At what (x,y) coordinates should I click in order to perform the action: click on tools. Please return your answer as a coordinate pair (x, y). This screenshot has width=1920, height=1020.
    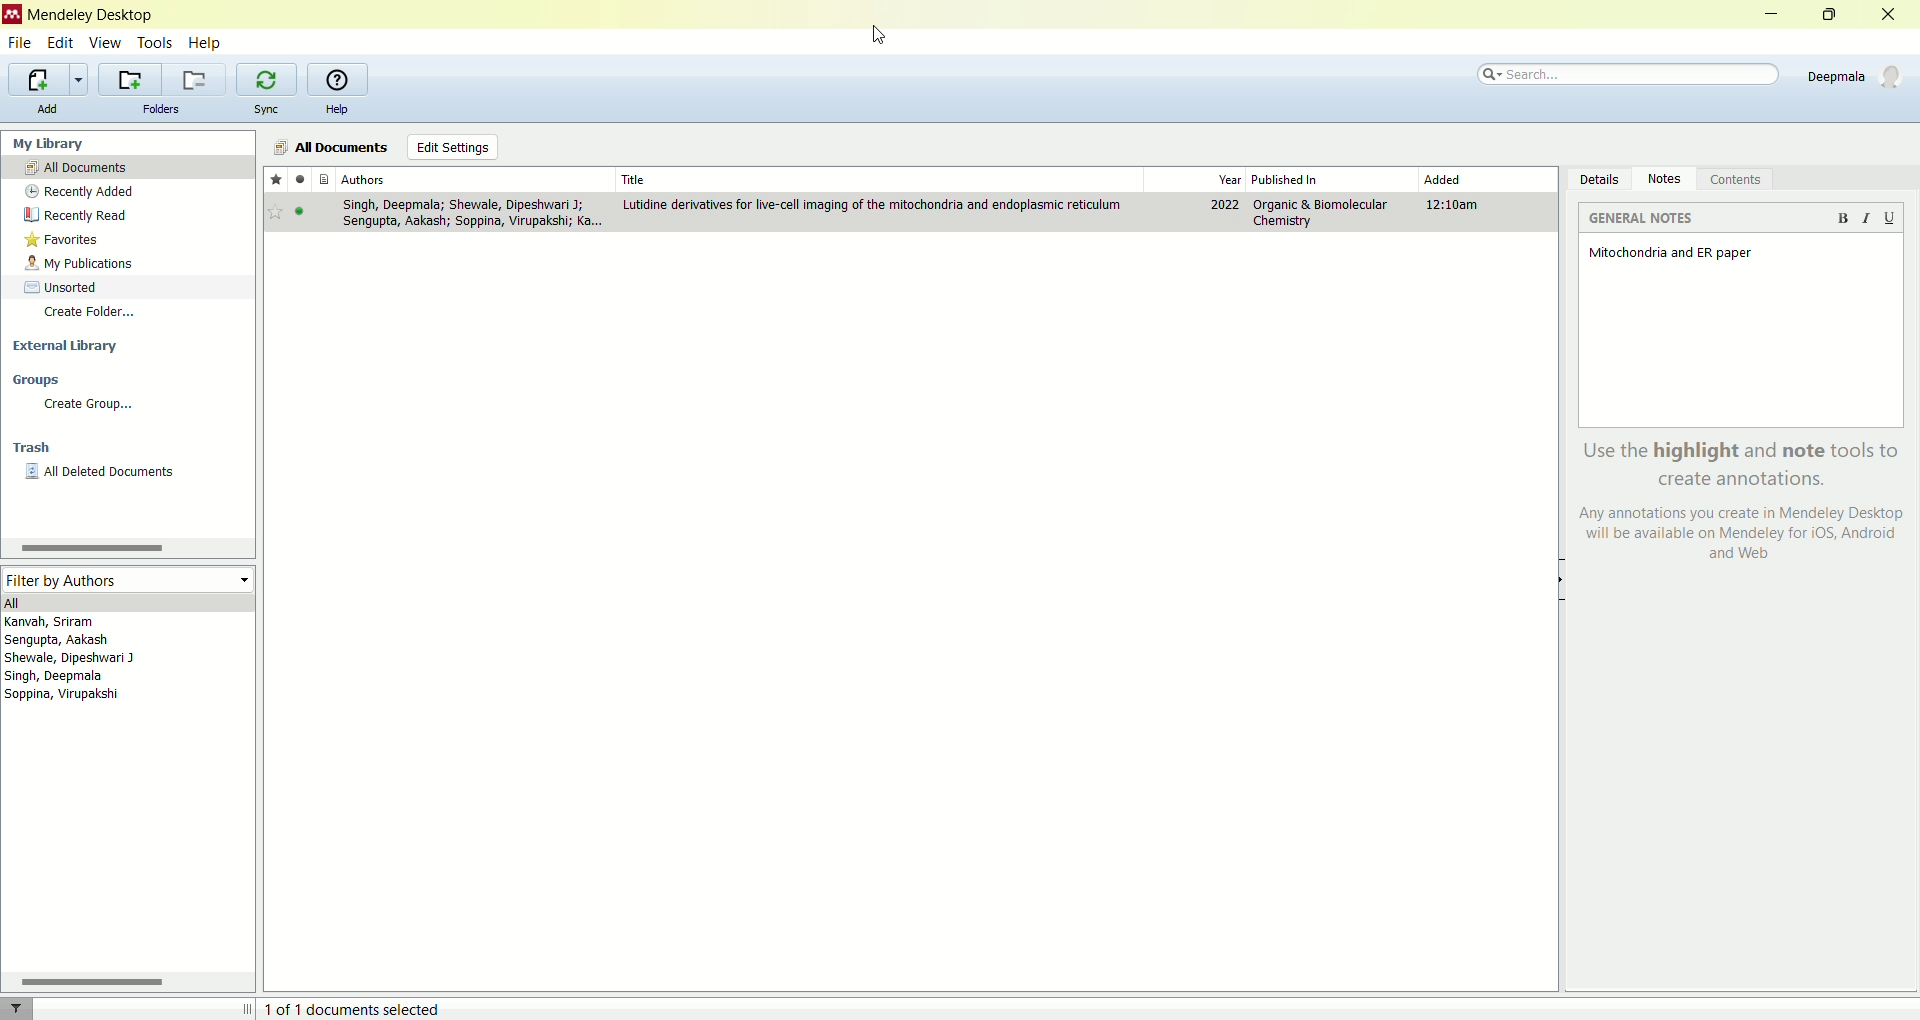
    Looking at the image, I should click on (155, 42).